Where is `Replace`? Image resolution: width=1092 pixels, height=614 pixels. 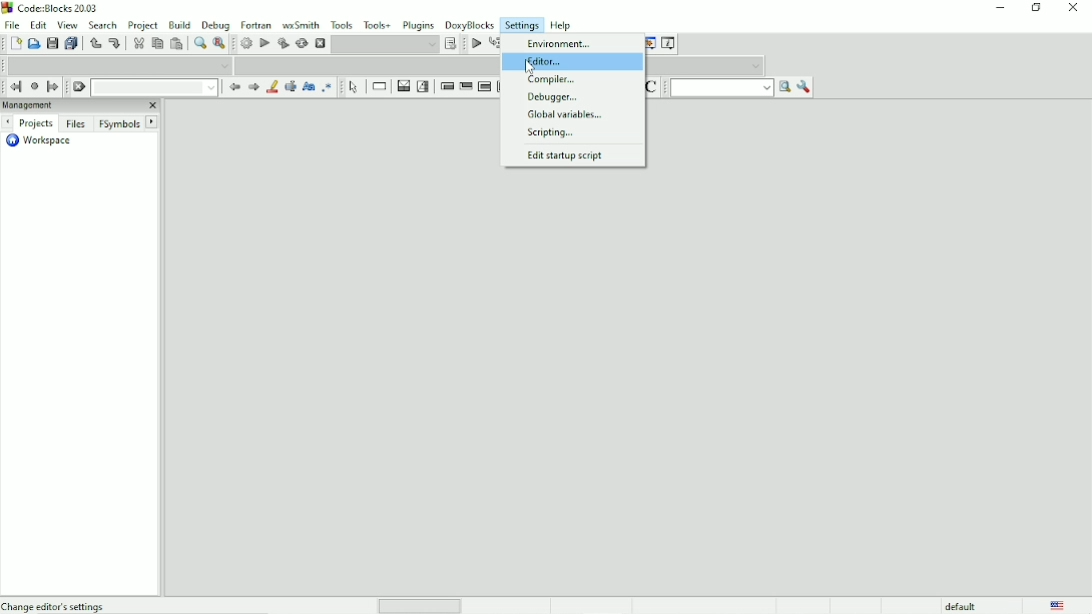
Replace is located at coordinates (220, 44).